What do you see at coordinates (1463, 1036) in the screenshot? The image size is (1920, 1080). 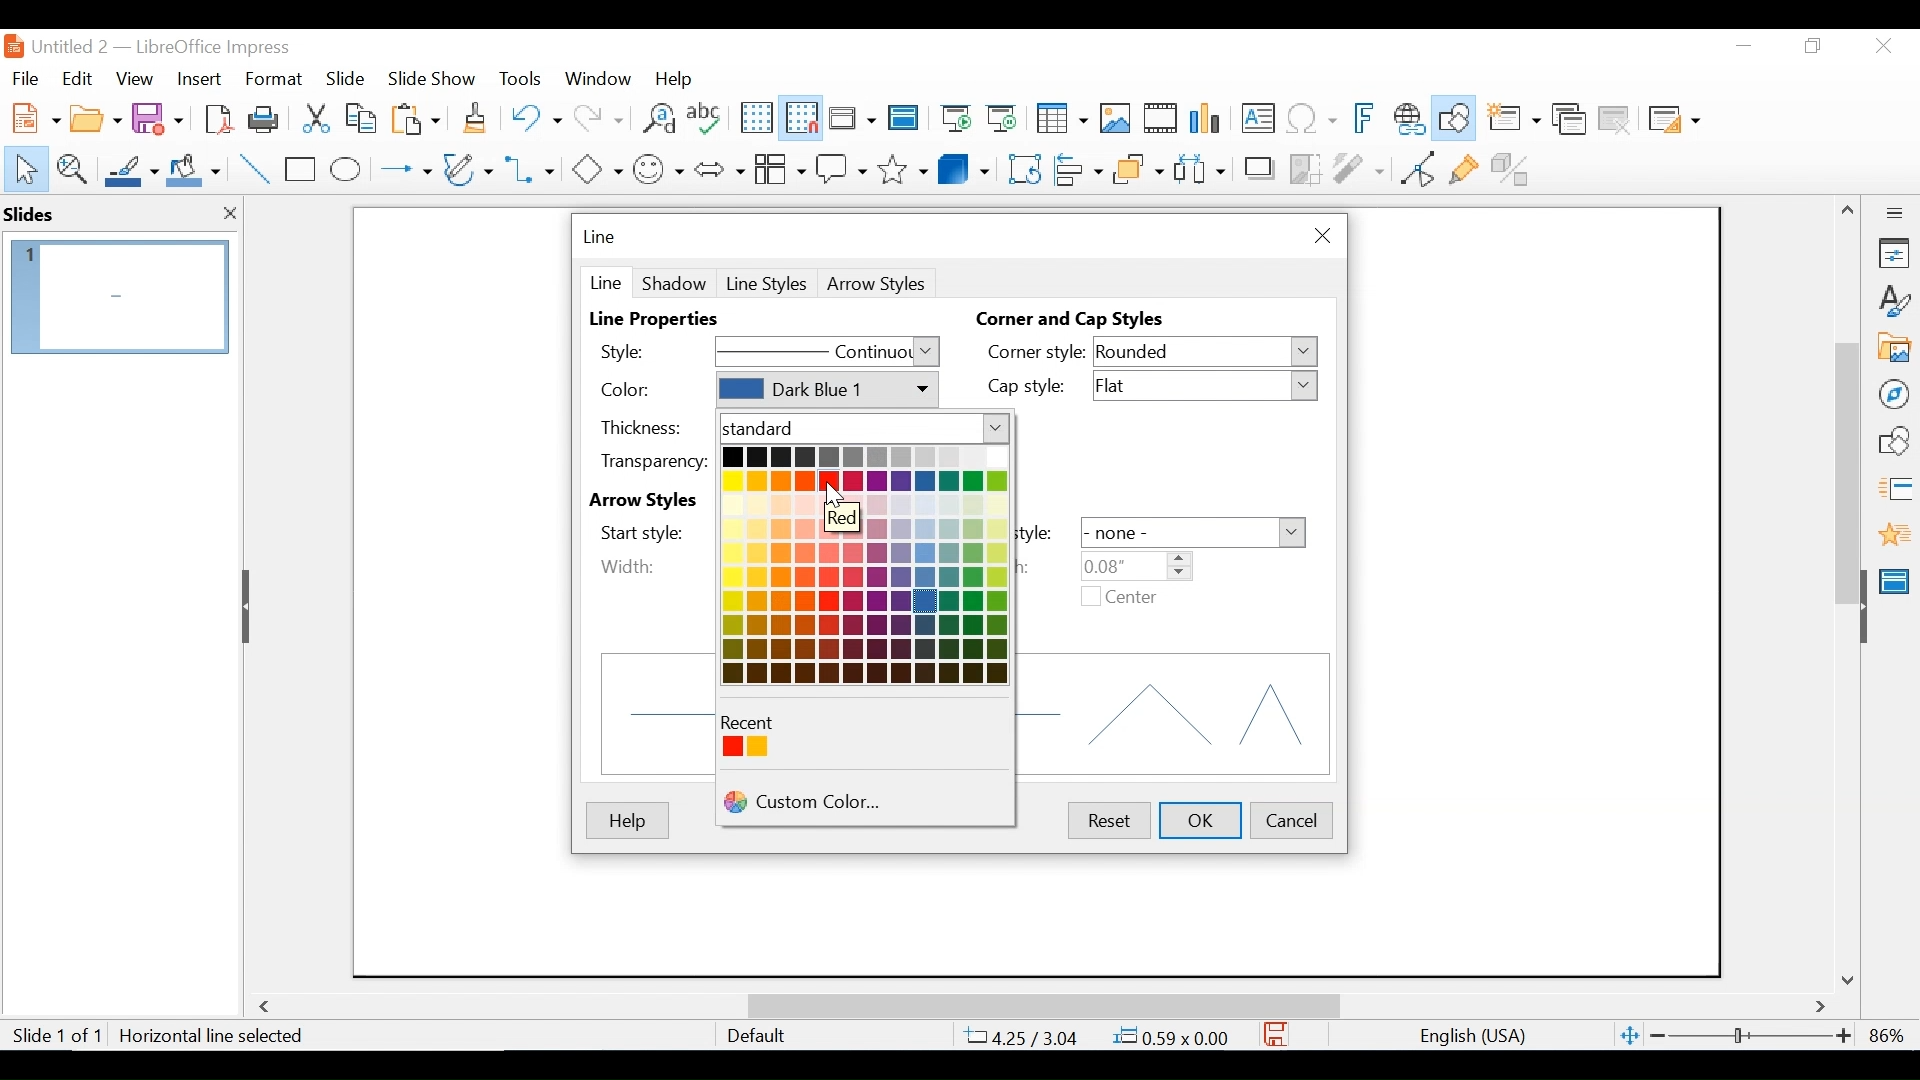 I see `English(USA)` at bounding box center [1463, 1036].